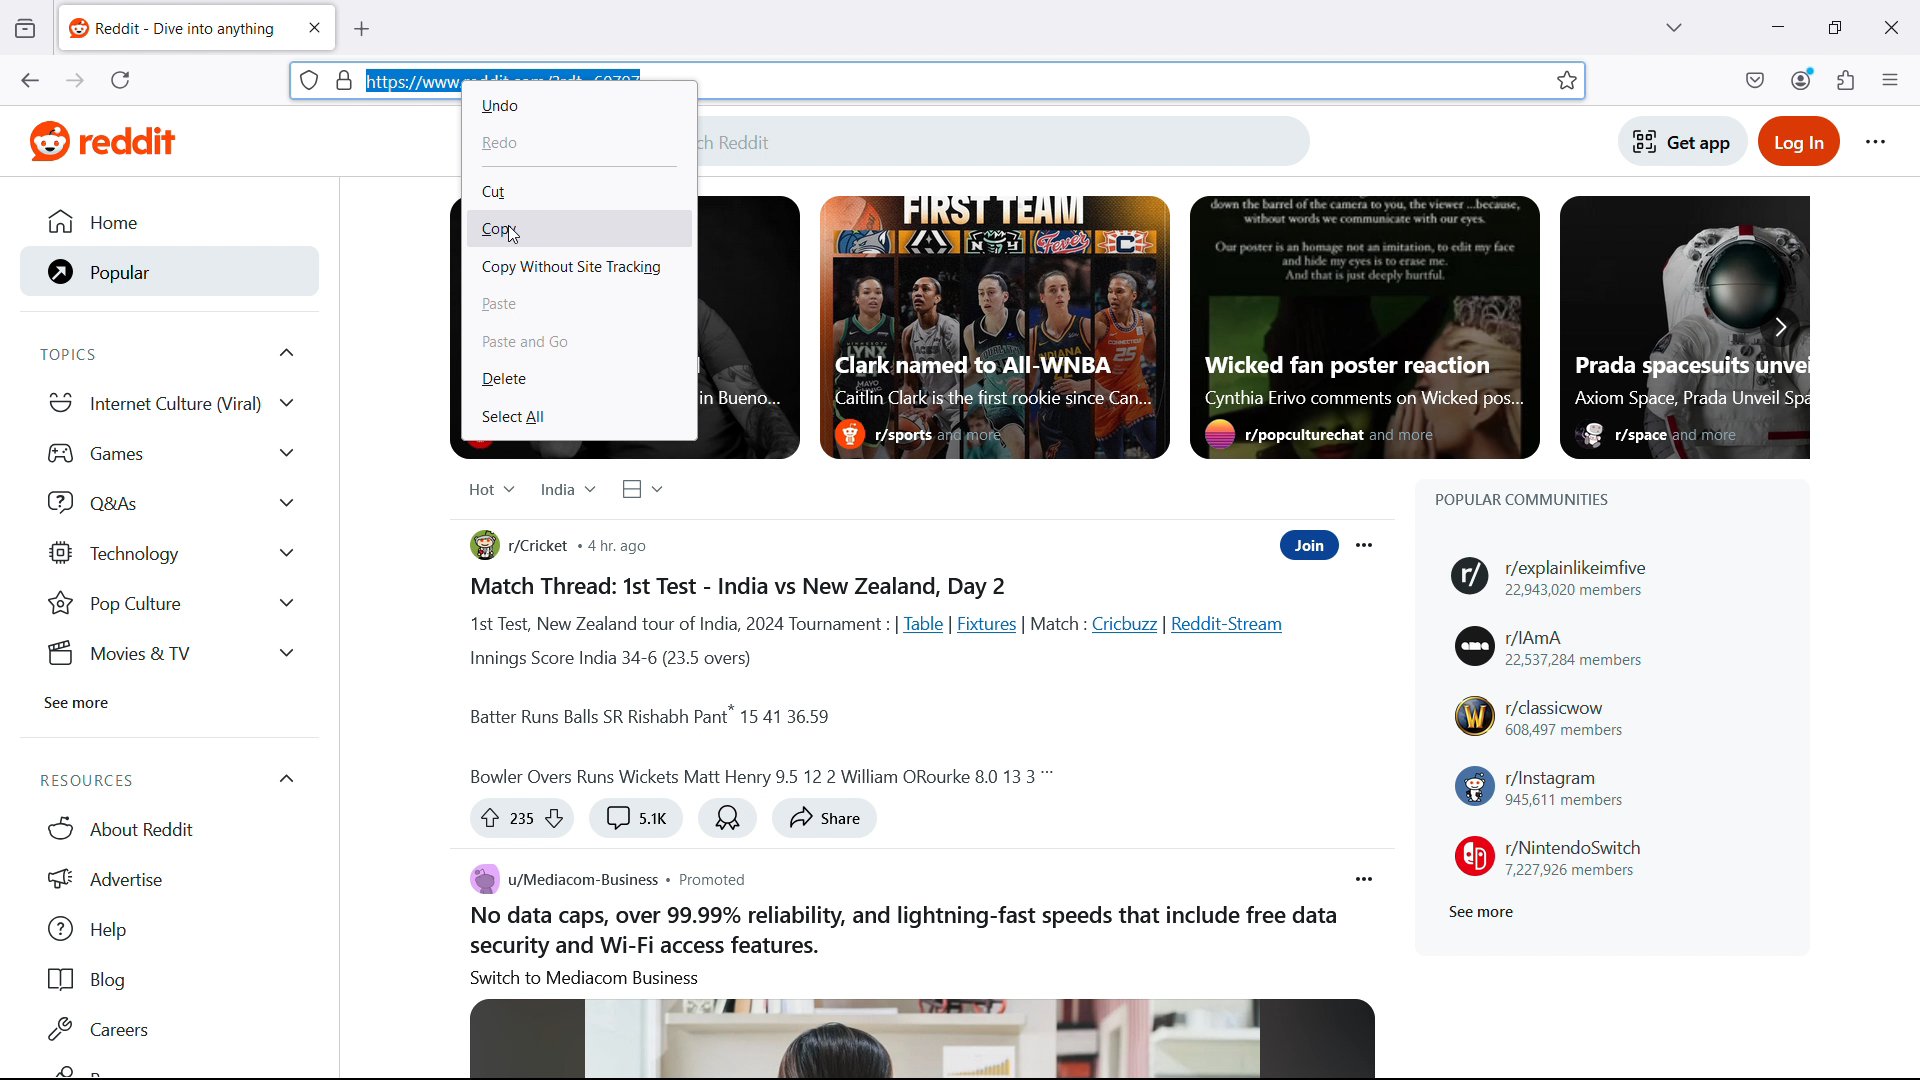 This screenshot has height=1080, width=1920. I want to click on Up vote or down vote, so click(521, 820).